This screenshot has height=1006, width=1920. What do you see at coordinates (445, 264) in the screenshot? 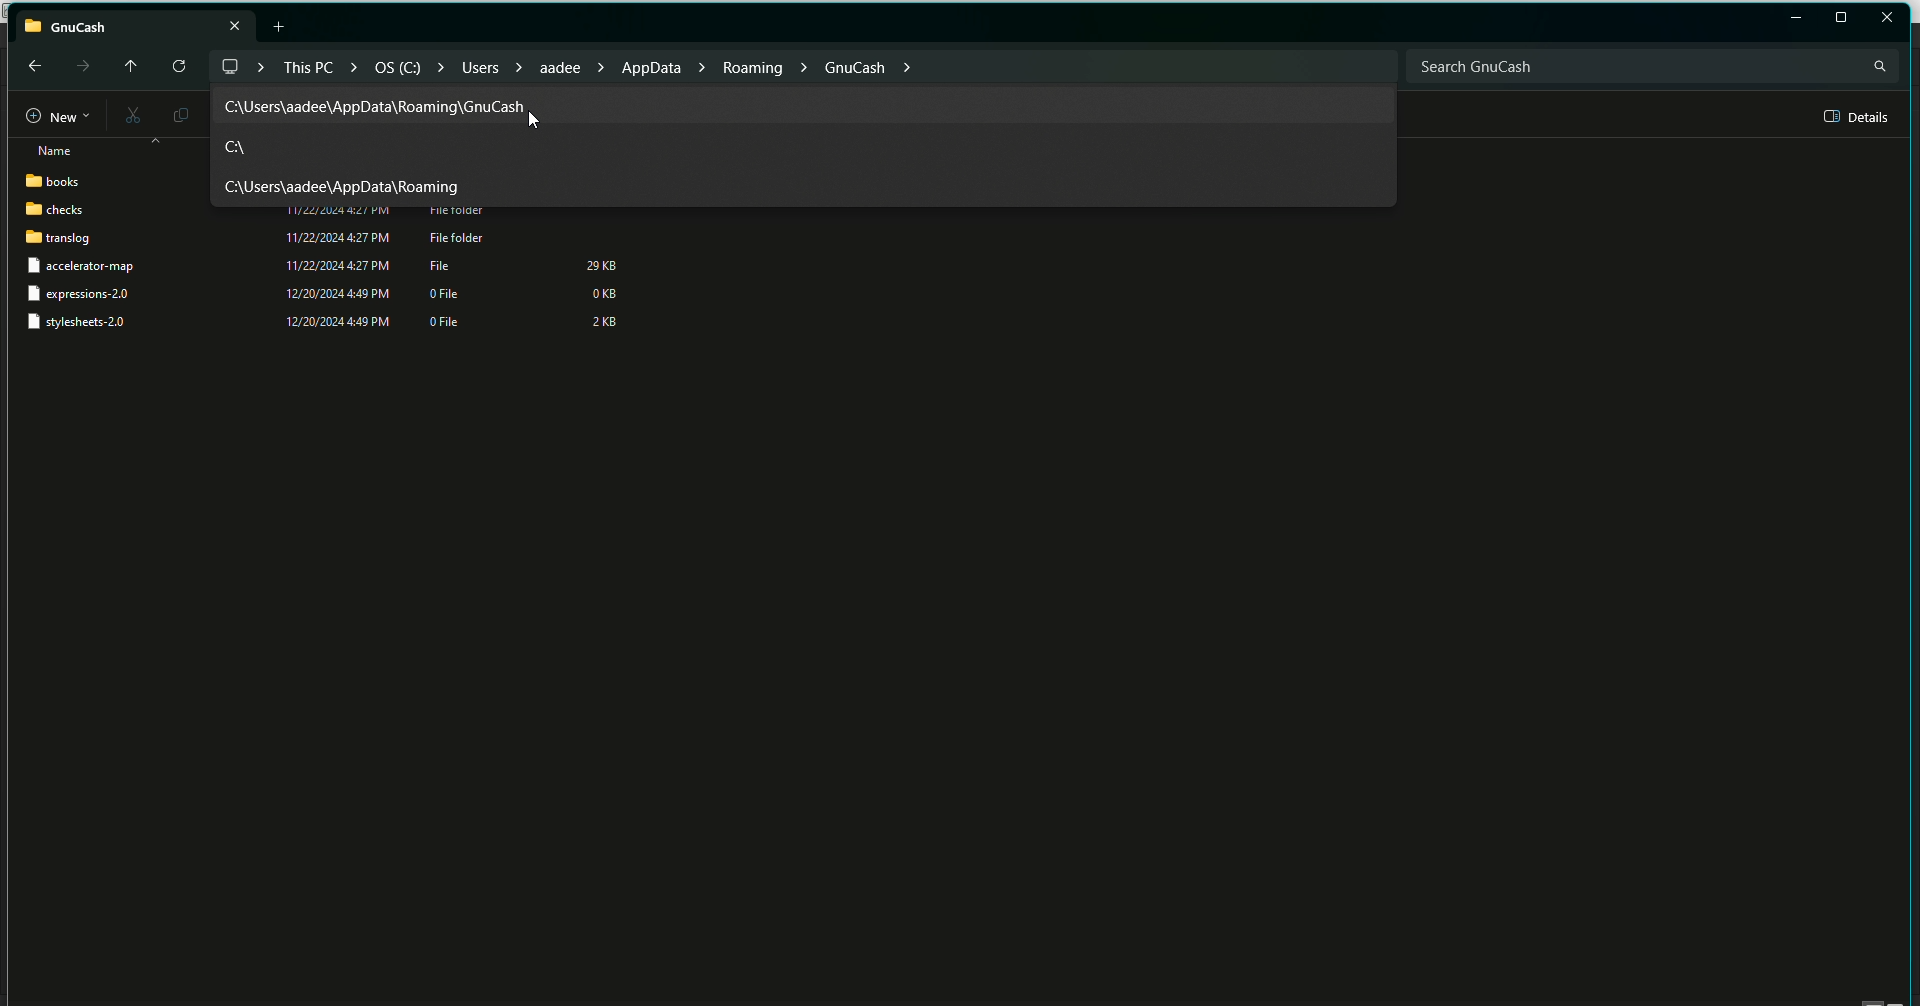
I see `File` at bounding box center [445, 264].